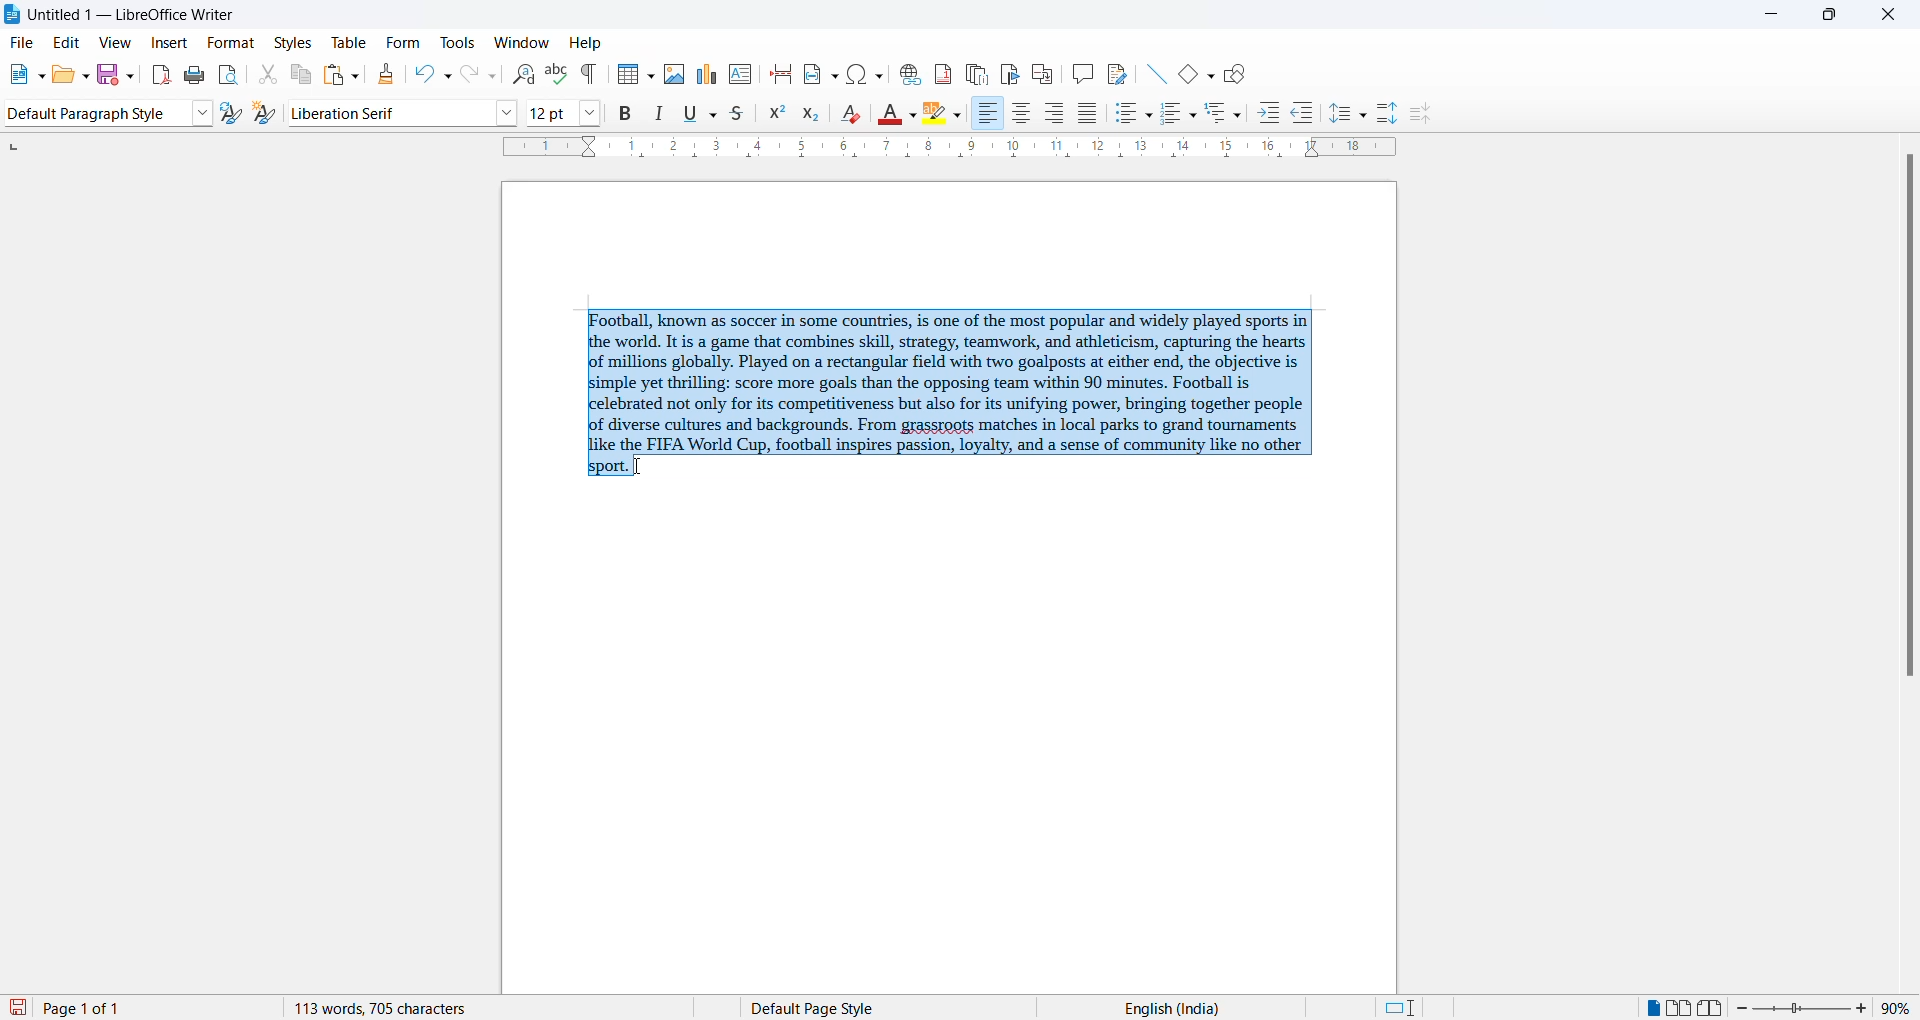  I want to click on zoom slider, so click(1804, 1008).